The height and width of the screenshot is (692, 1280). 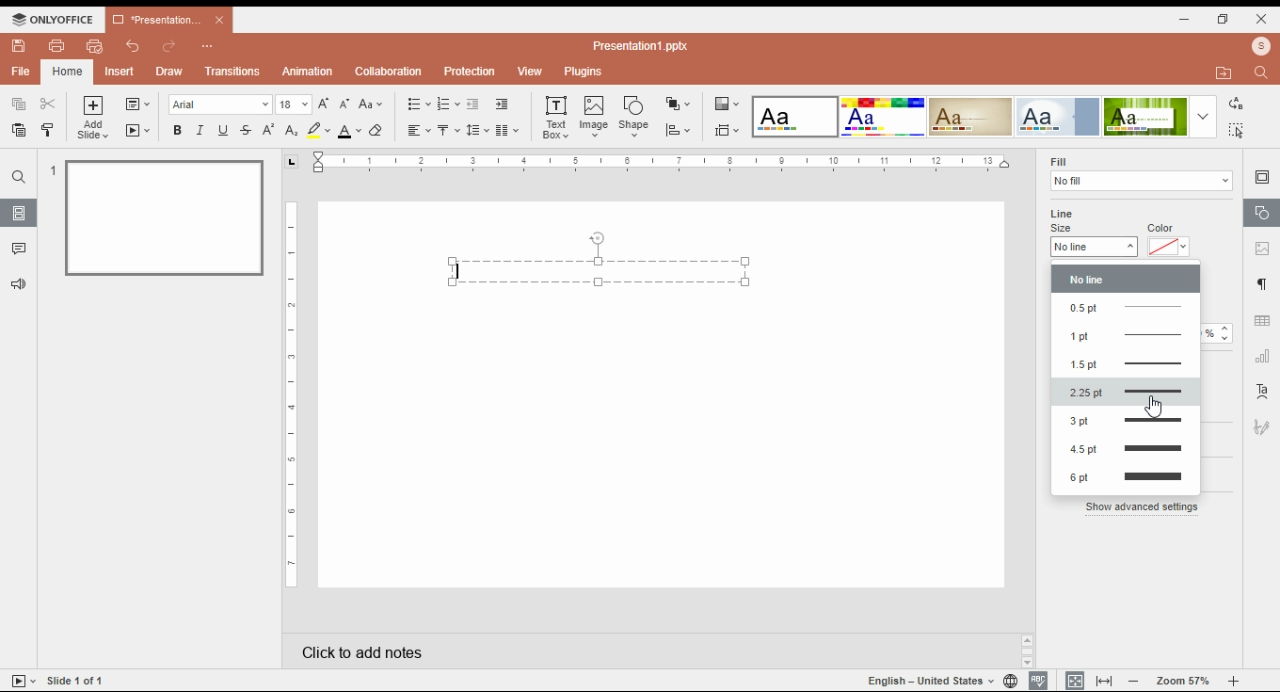 What do you see at coordinates (1168, 247) in the screenshot?
I see `line color` at bounding box center [1168, 247].